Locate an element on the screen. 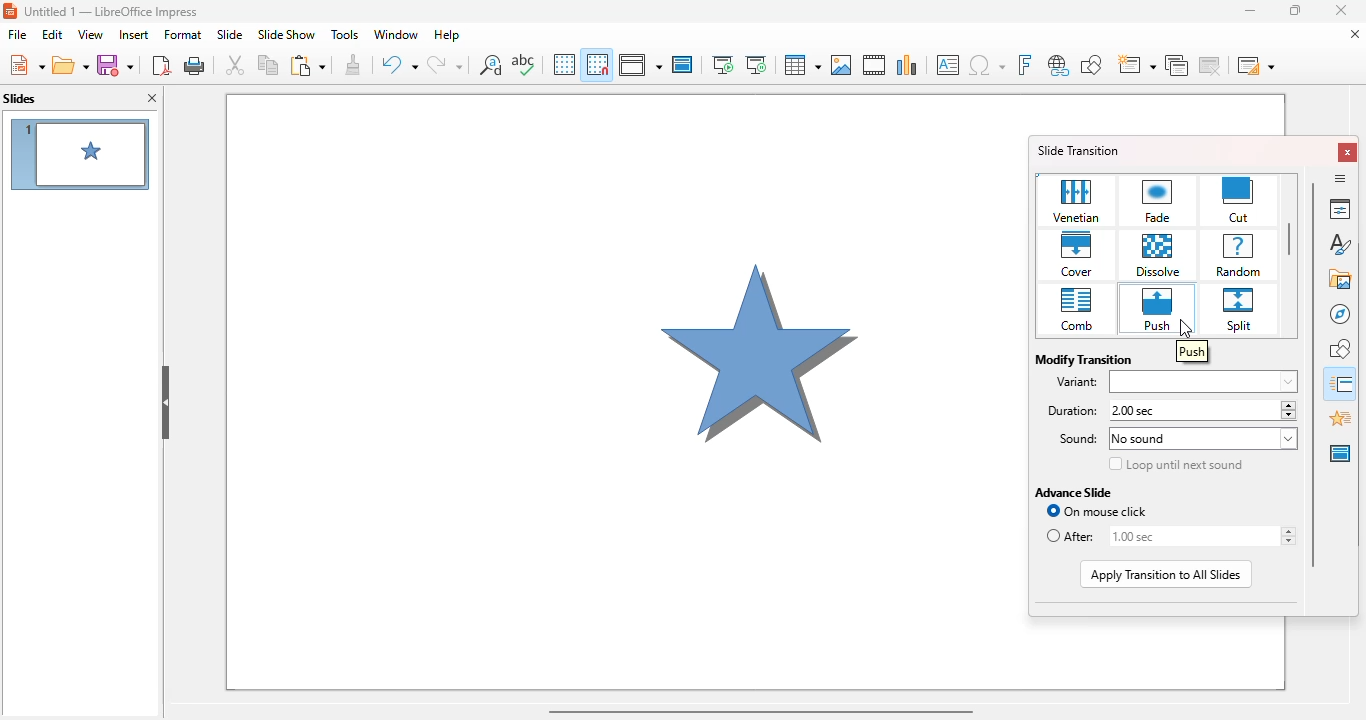  redo is located at coordinates (445, 64).